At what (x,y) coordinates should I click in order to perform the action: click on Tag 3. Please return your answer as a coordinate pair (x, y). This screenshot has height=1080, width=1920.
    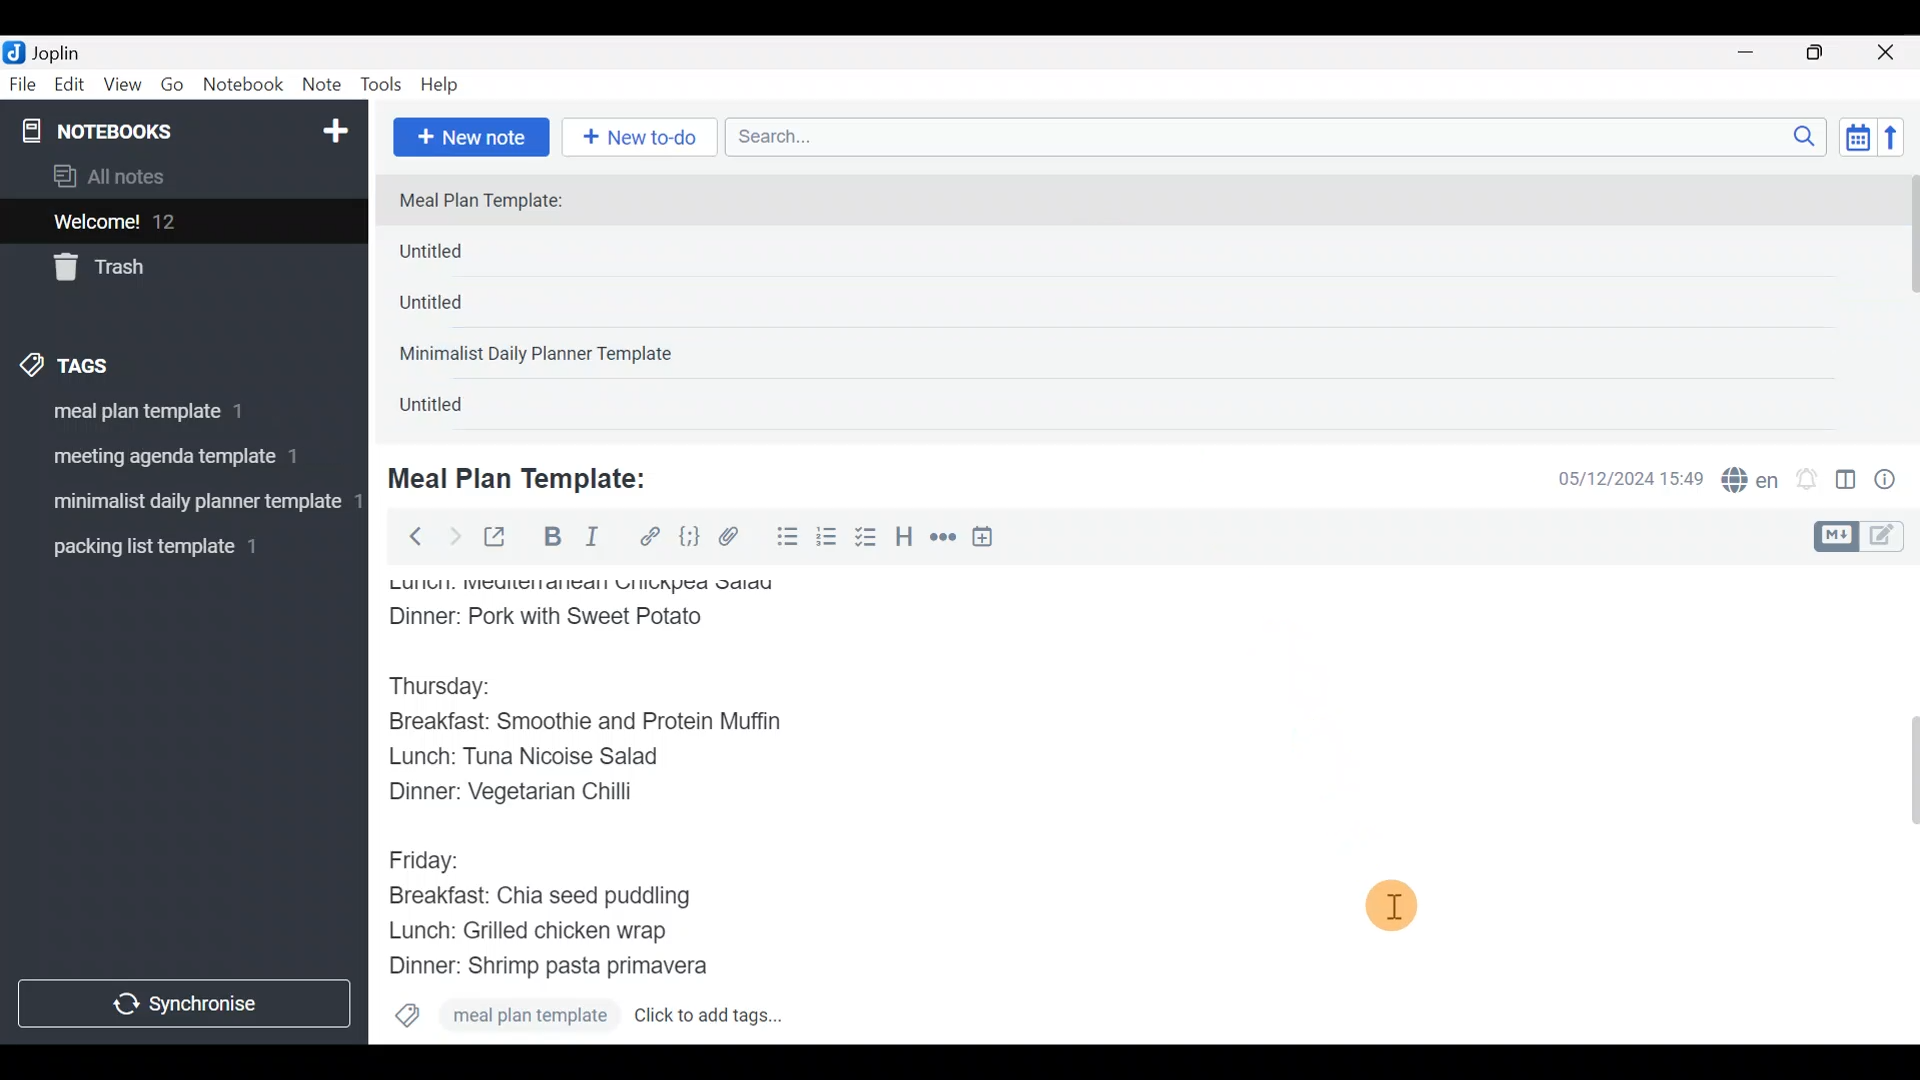
    Looking at the image, I should click on (182, 499).